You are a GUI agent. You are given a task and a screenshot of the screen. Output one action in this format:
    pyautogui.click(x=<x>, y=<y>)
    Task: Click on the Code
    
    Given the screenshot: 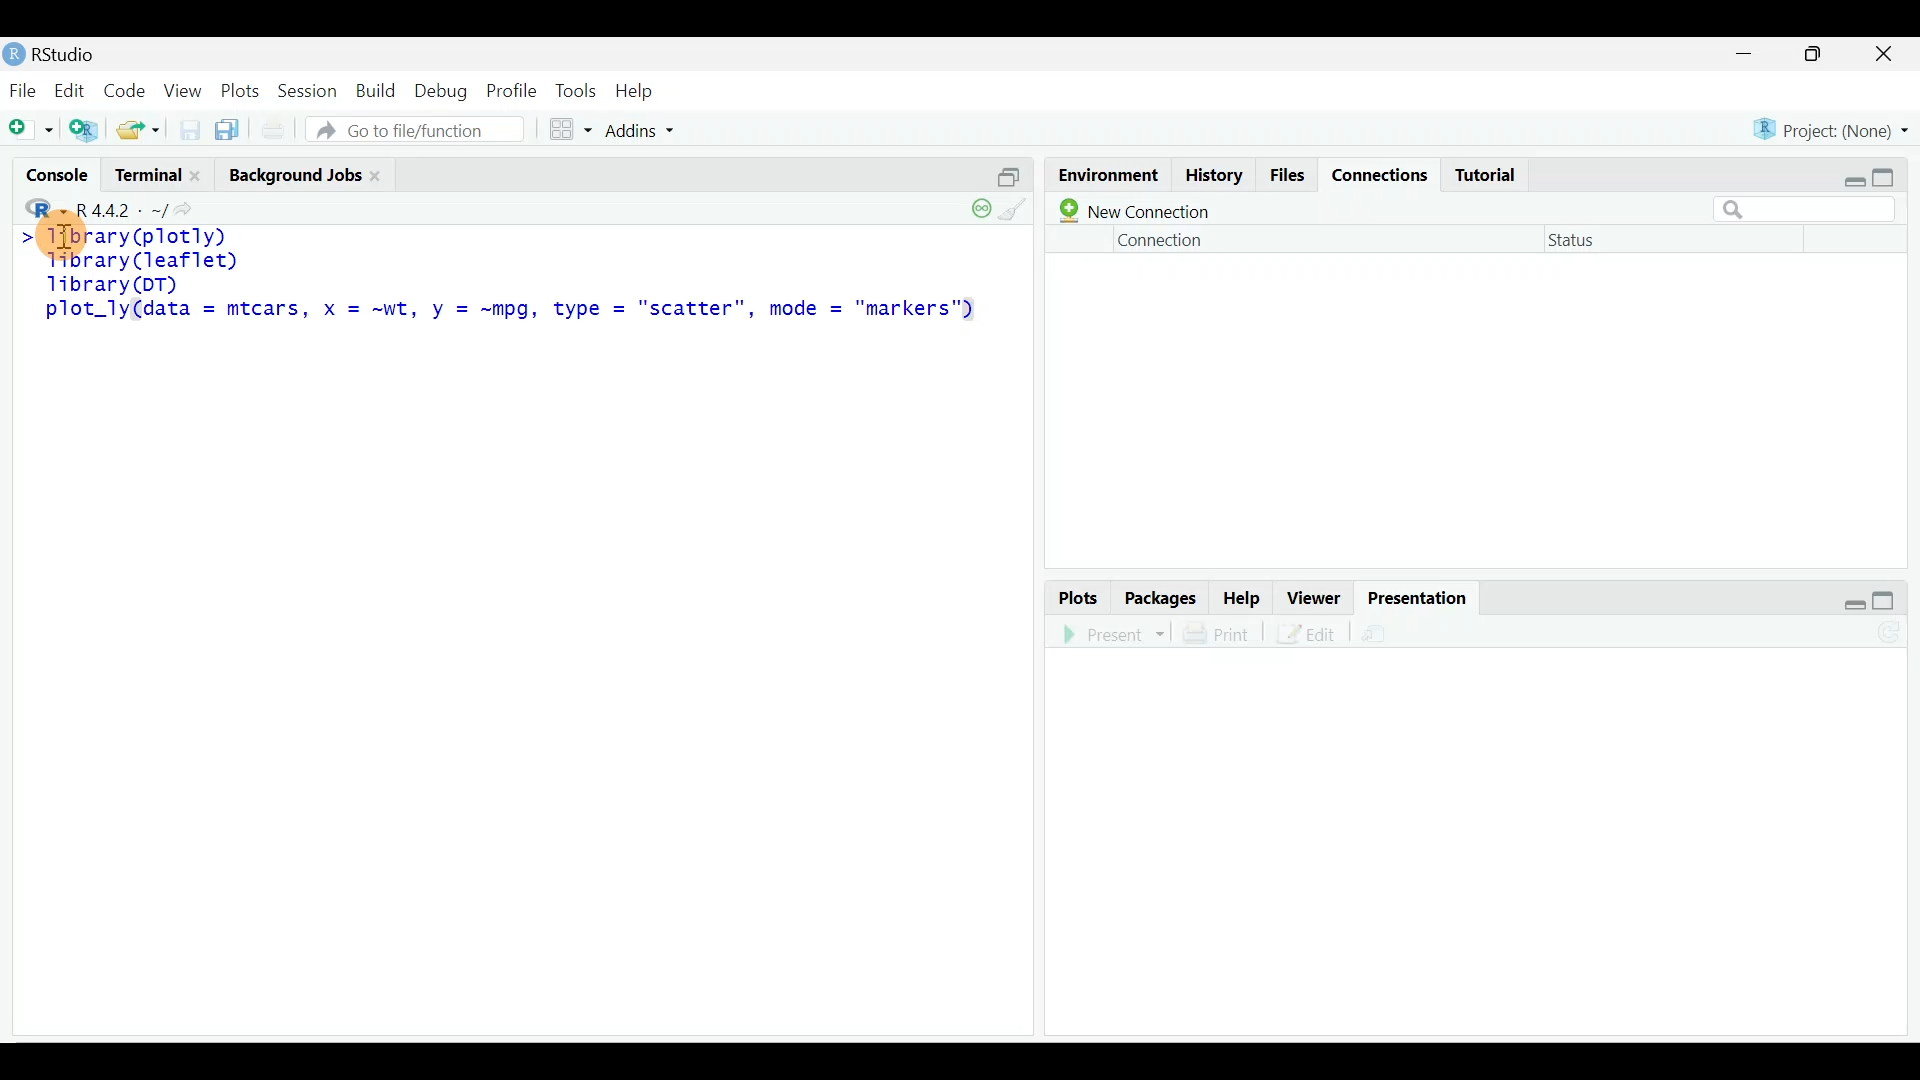 What is the action you would take?
    pyautogui.click(x=127, y=89)
    